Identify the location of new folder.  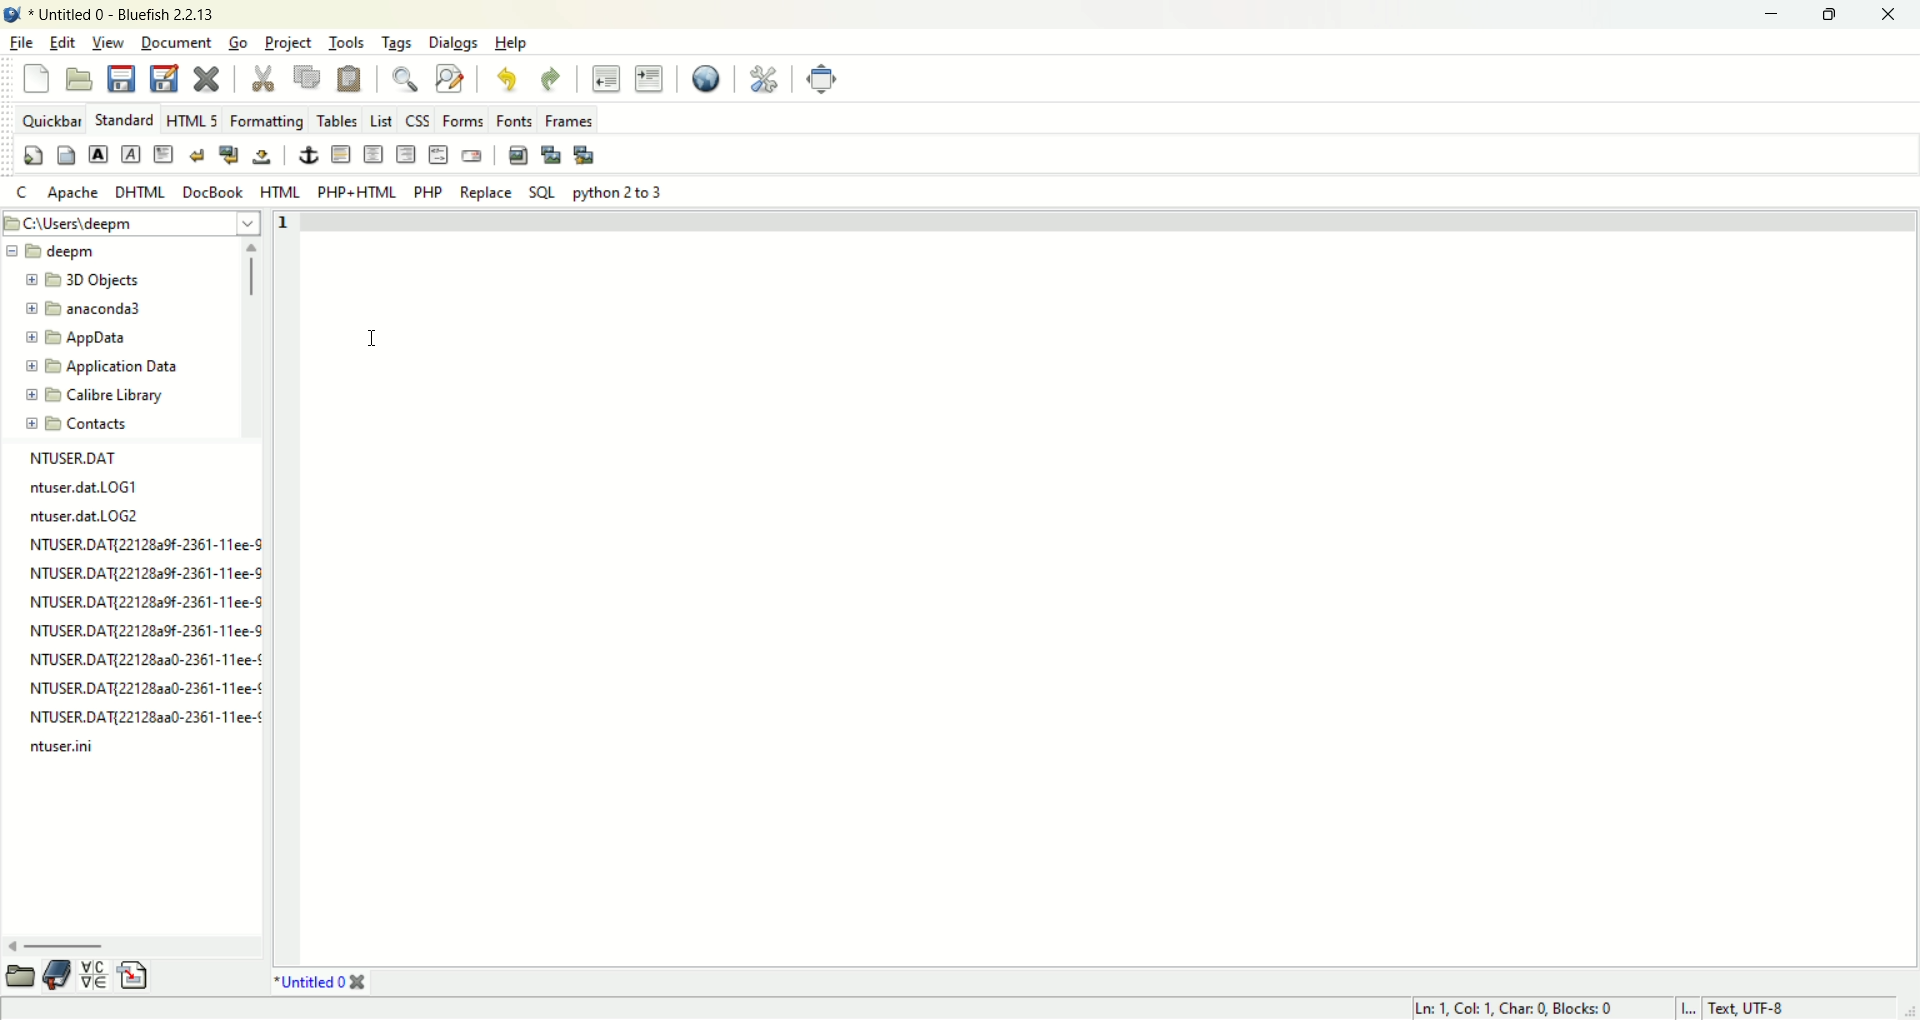
(96, 419).